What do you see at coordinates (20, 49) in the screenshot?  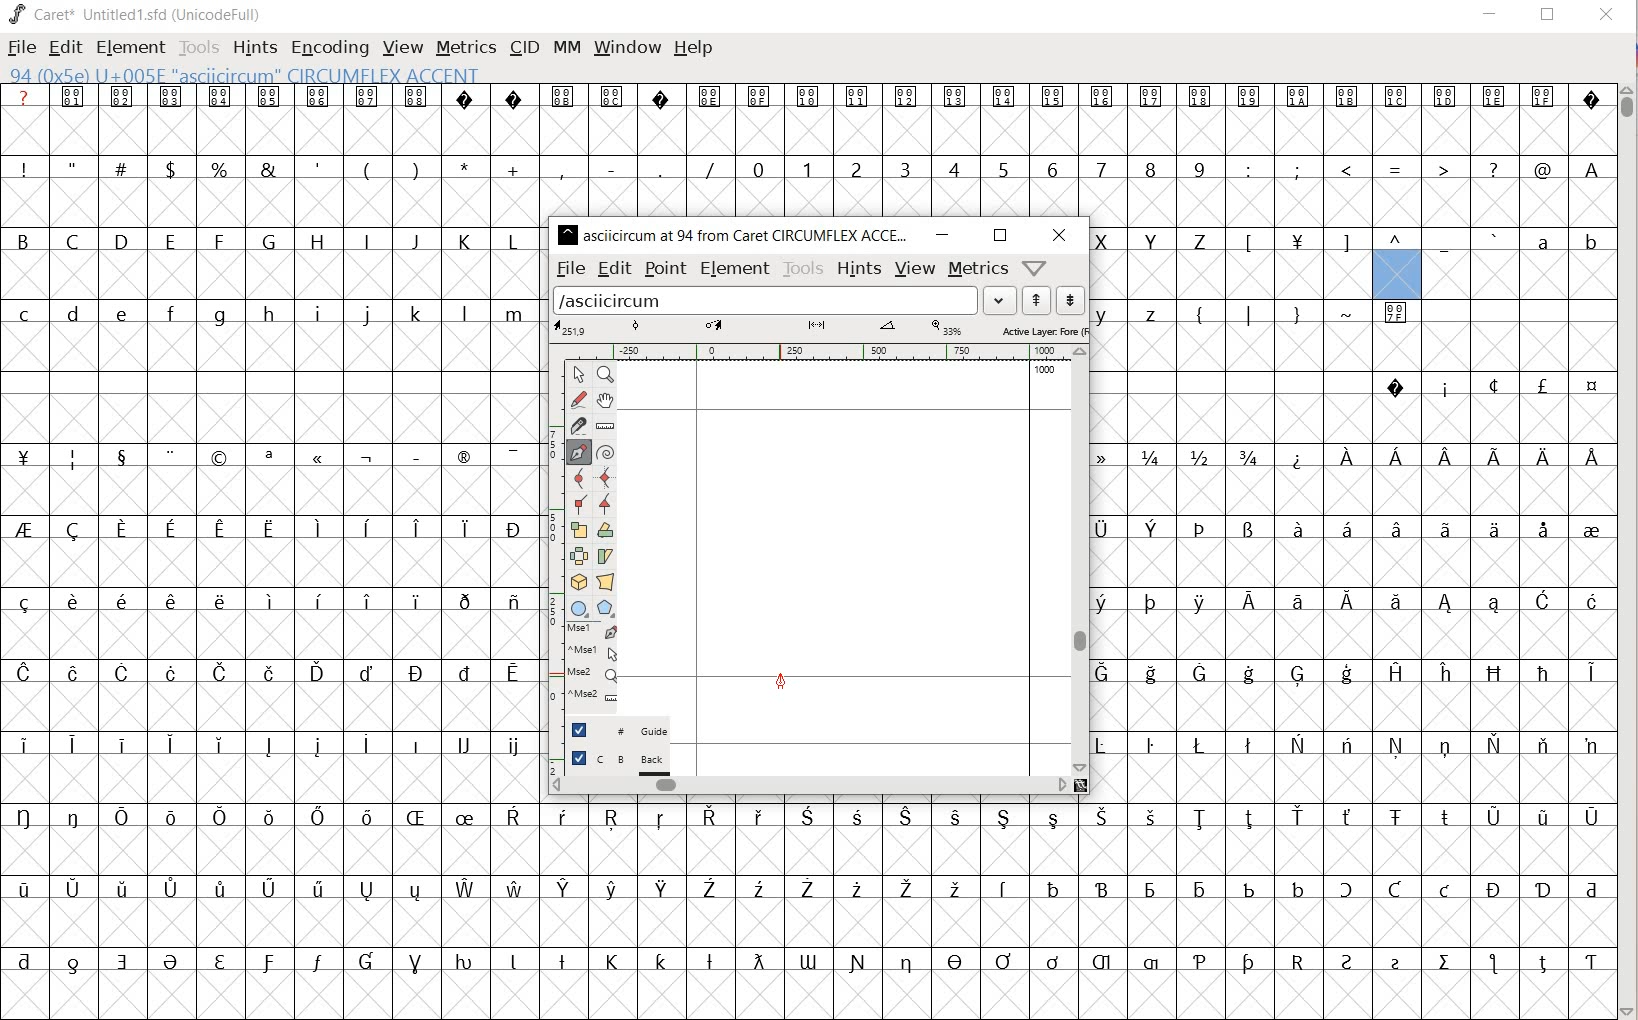 I see `FILE` at bounding box center [20, 49].